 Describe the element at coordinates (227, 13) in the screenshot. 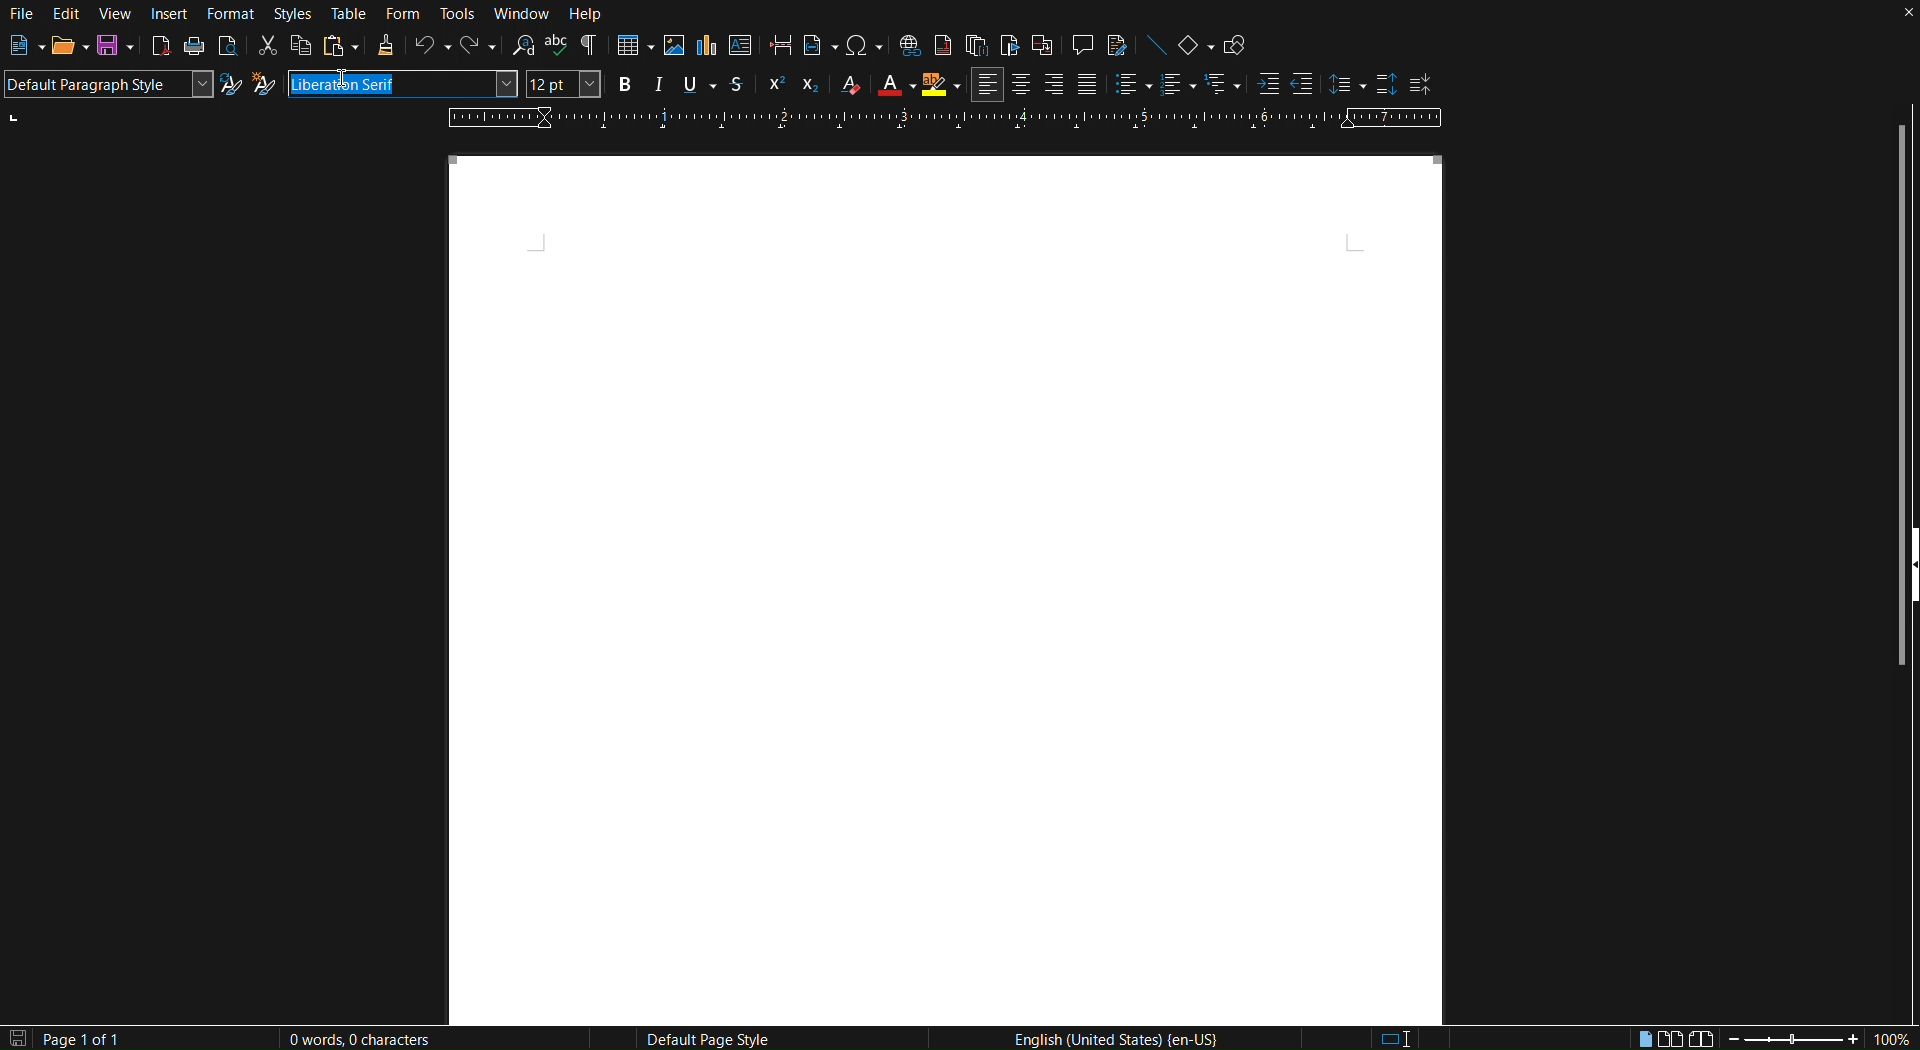

I see `Format` at that location.